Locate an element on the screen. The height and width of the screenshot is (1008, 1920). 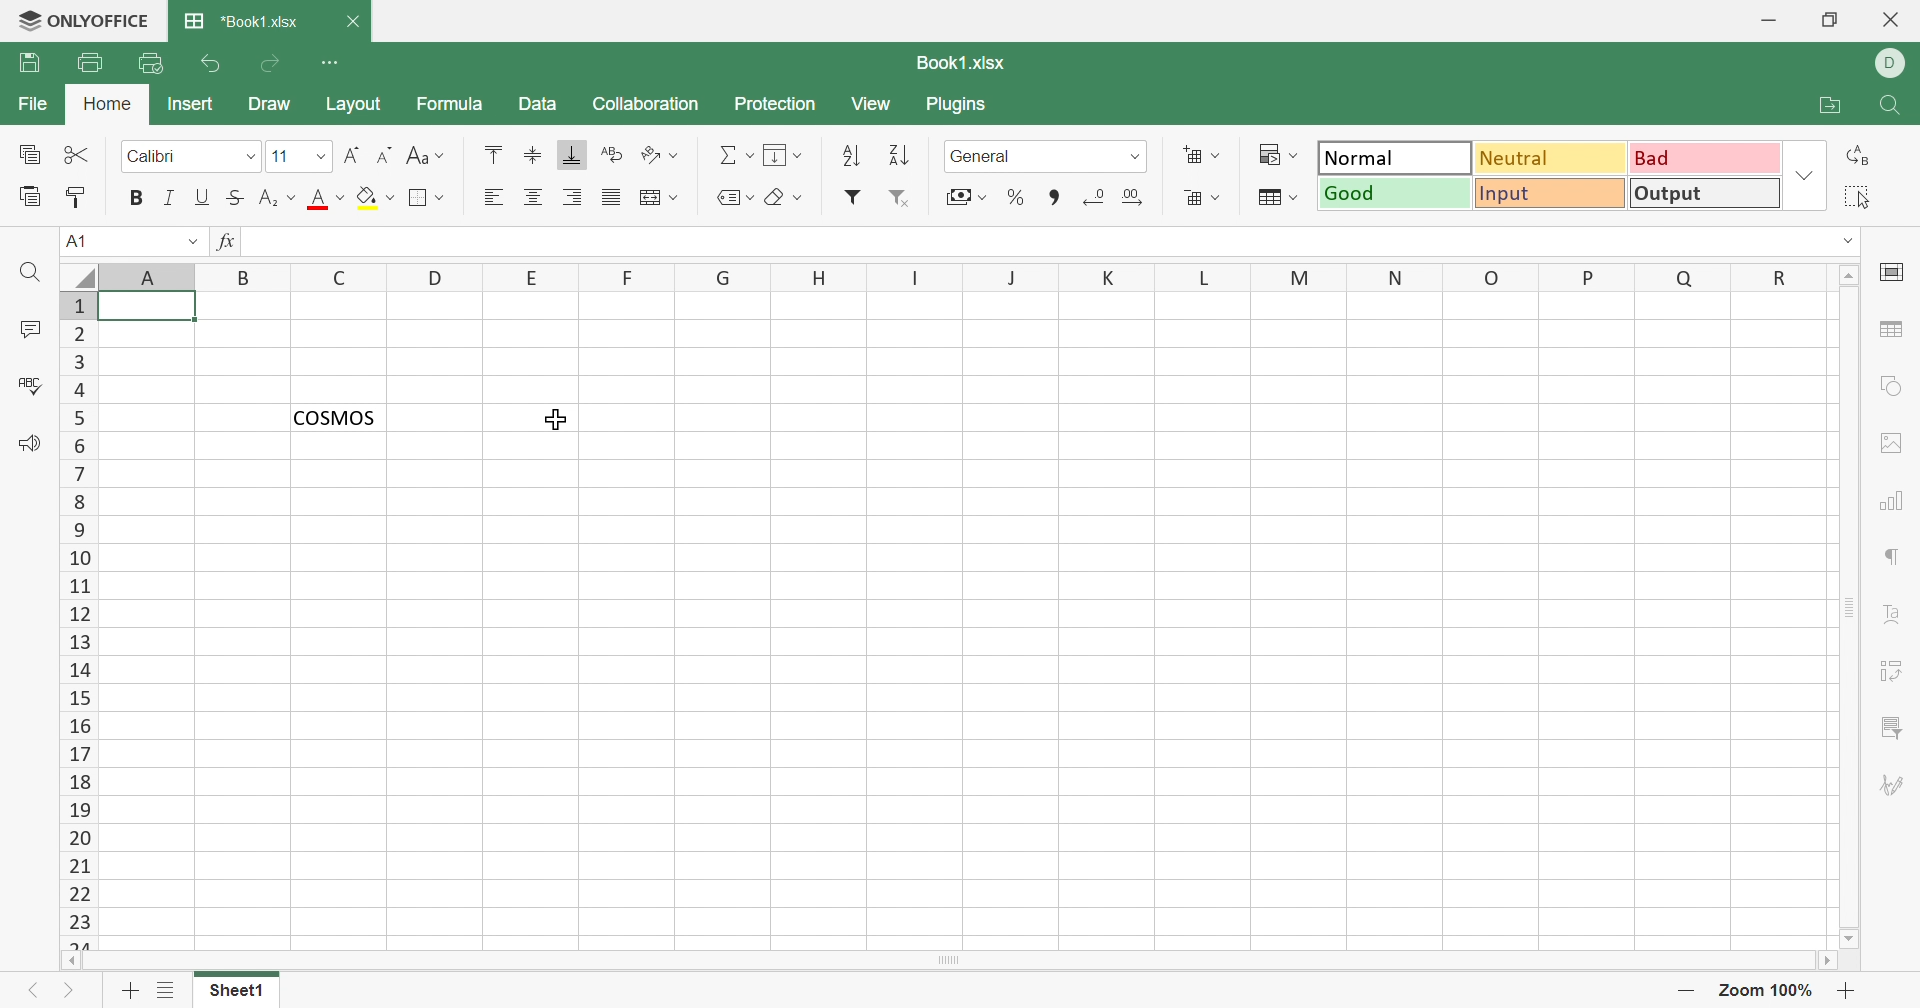
Slicer settings is located at coordinates (1894, 730).